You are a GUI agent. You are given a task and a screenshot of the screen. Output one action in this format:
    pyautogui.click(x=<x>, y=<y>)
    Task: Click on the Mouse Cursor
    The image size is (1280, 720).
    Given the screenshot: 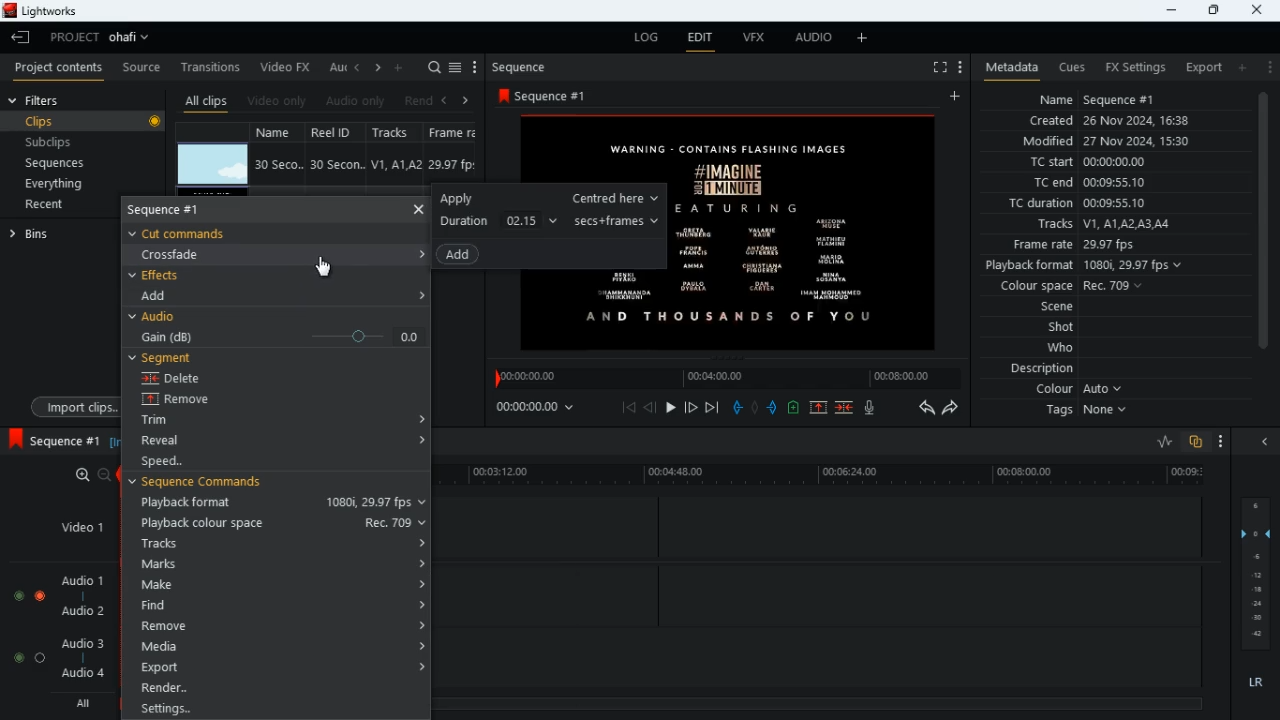 What is the action you would take?
    pyautogui.click(x=319, y=265)
    